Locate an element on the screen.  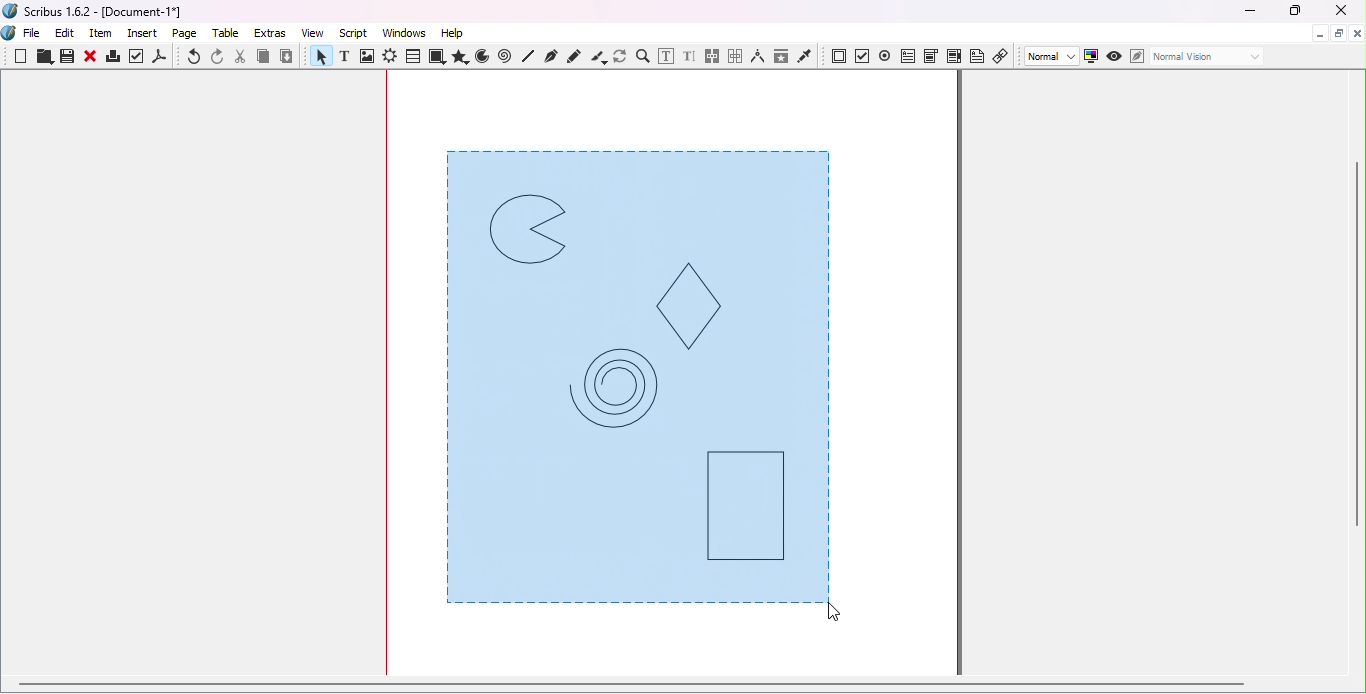
Select the visual appearance of the display is located at coordinates (1206, 57).